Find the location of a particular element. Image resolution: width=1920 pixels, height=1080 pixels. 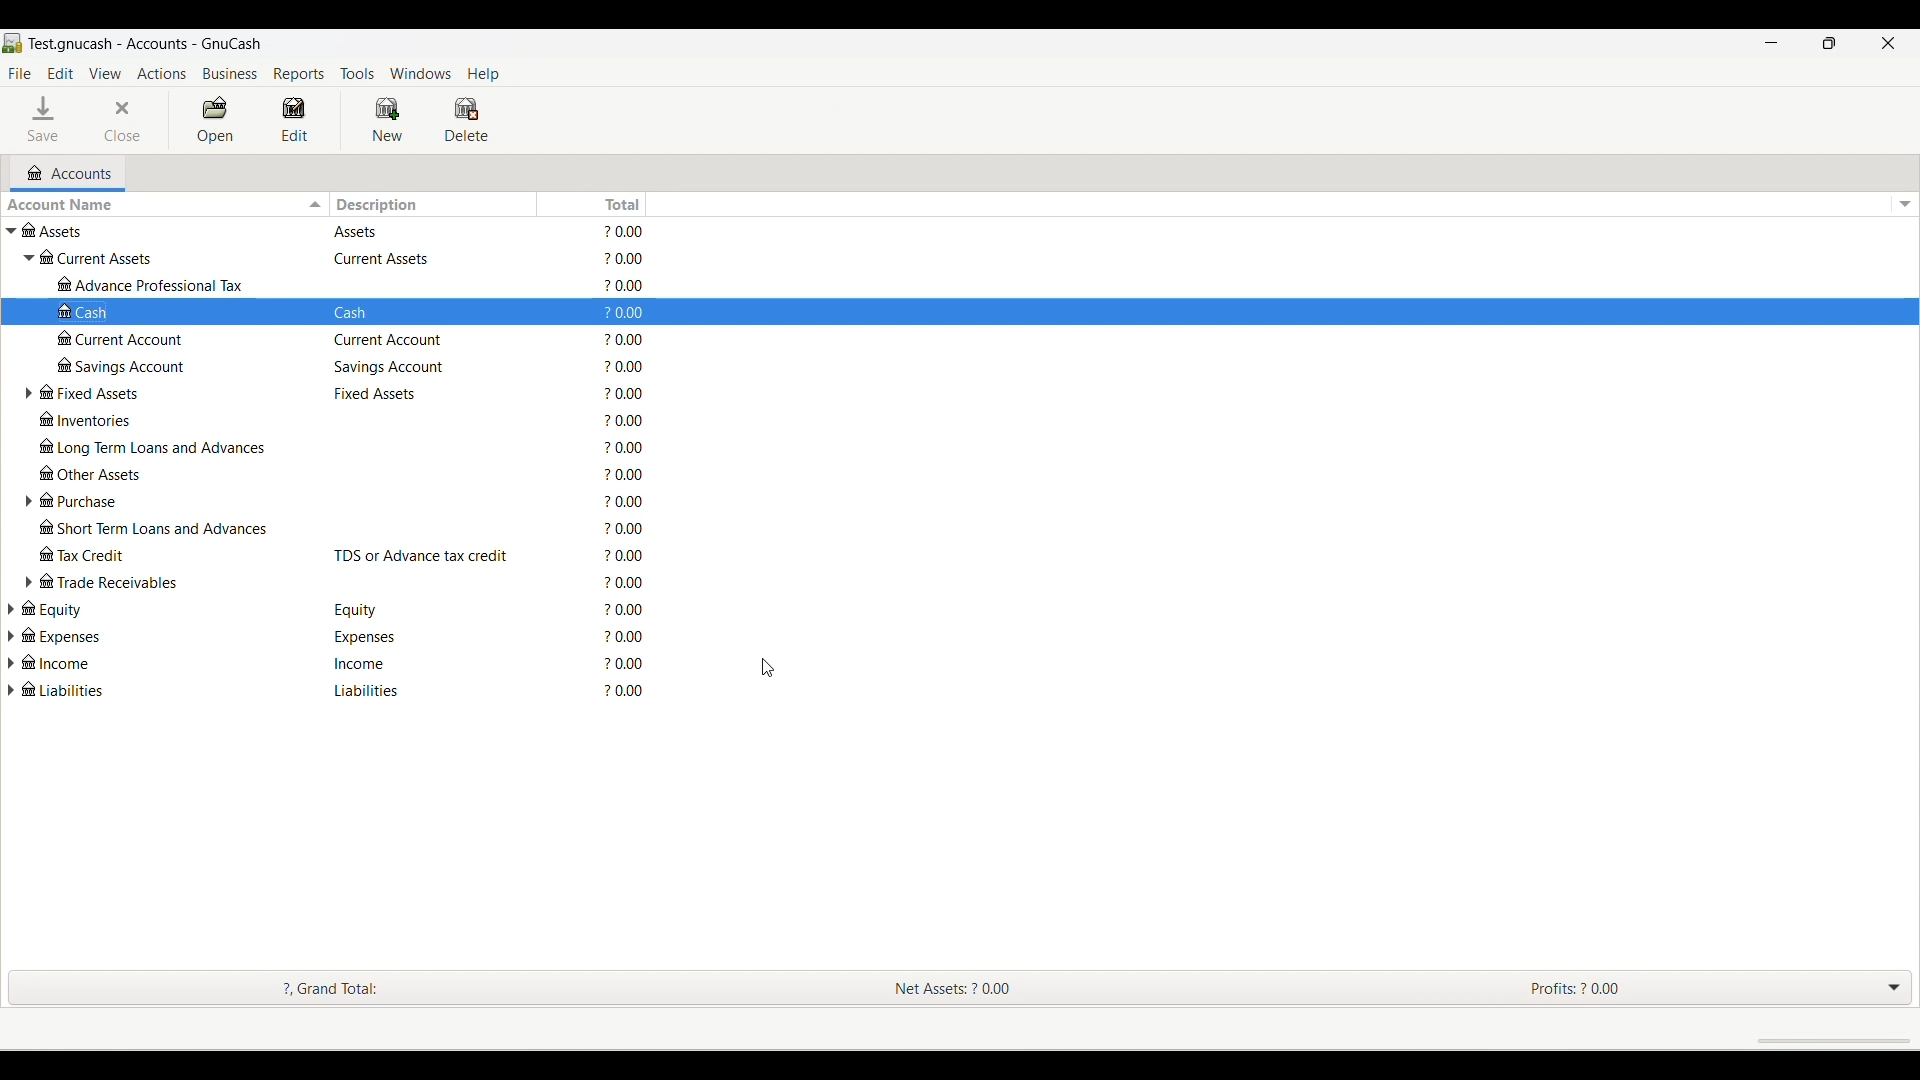

Close interface is located at coordinates (1887, 43).